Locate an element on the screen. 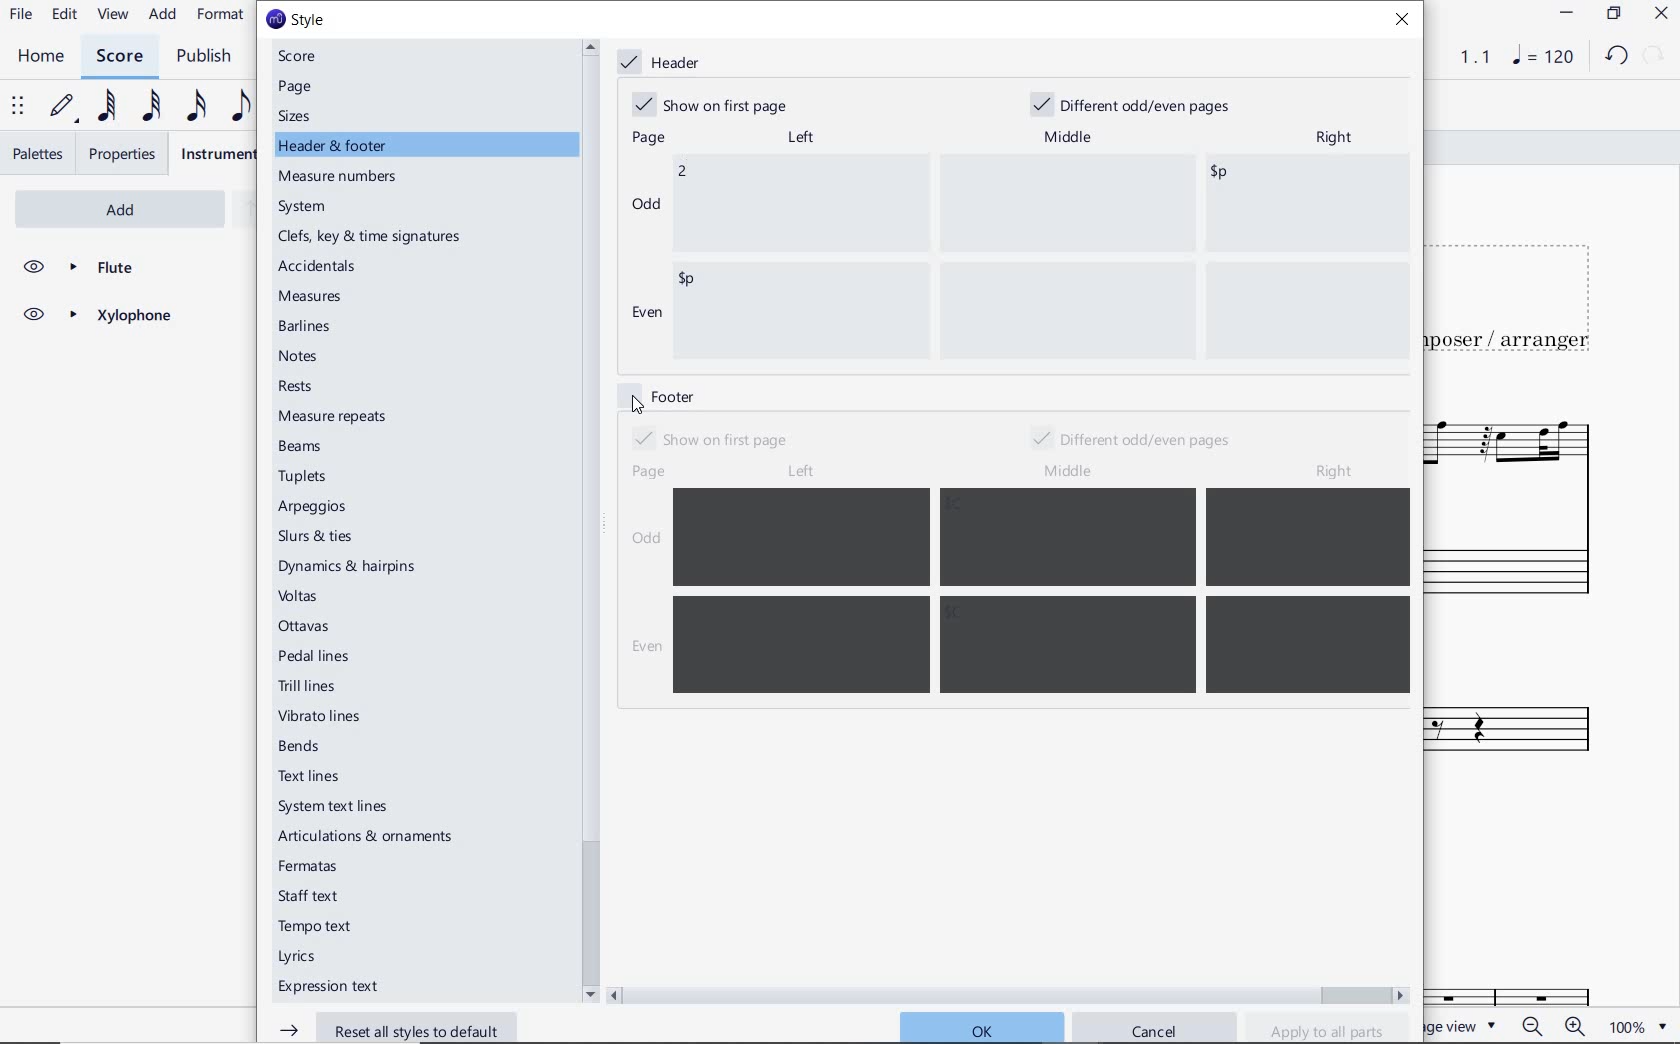 This screenshot has width=1680, height=1044. bends is located at coordinates (303, 747).